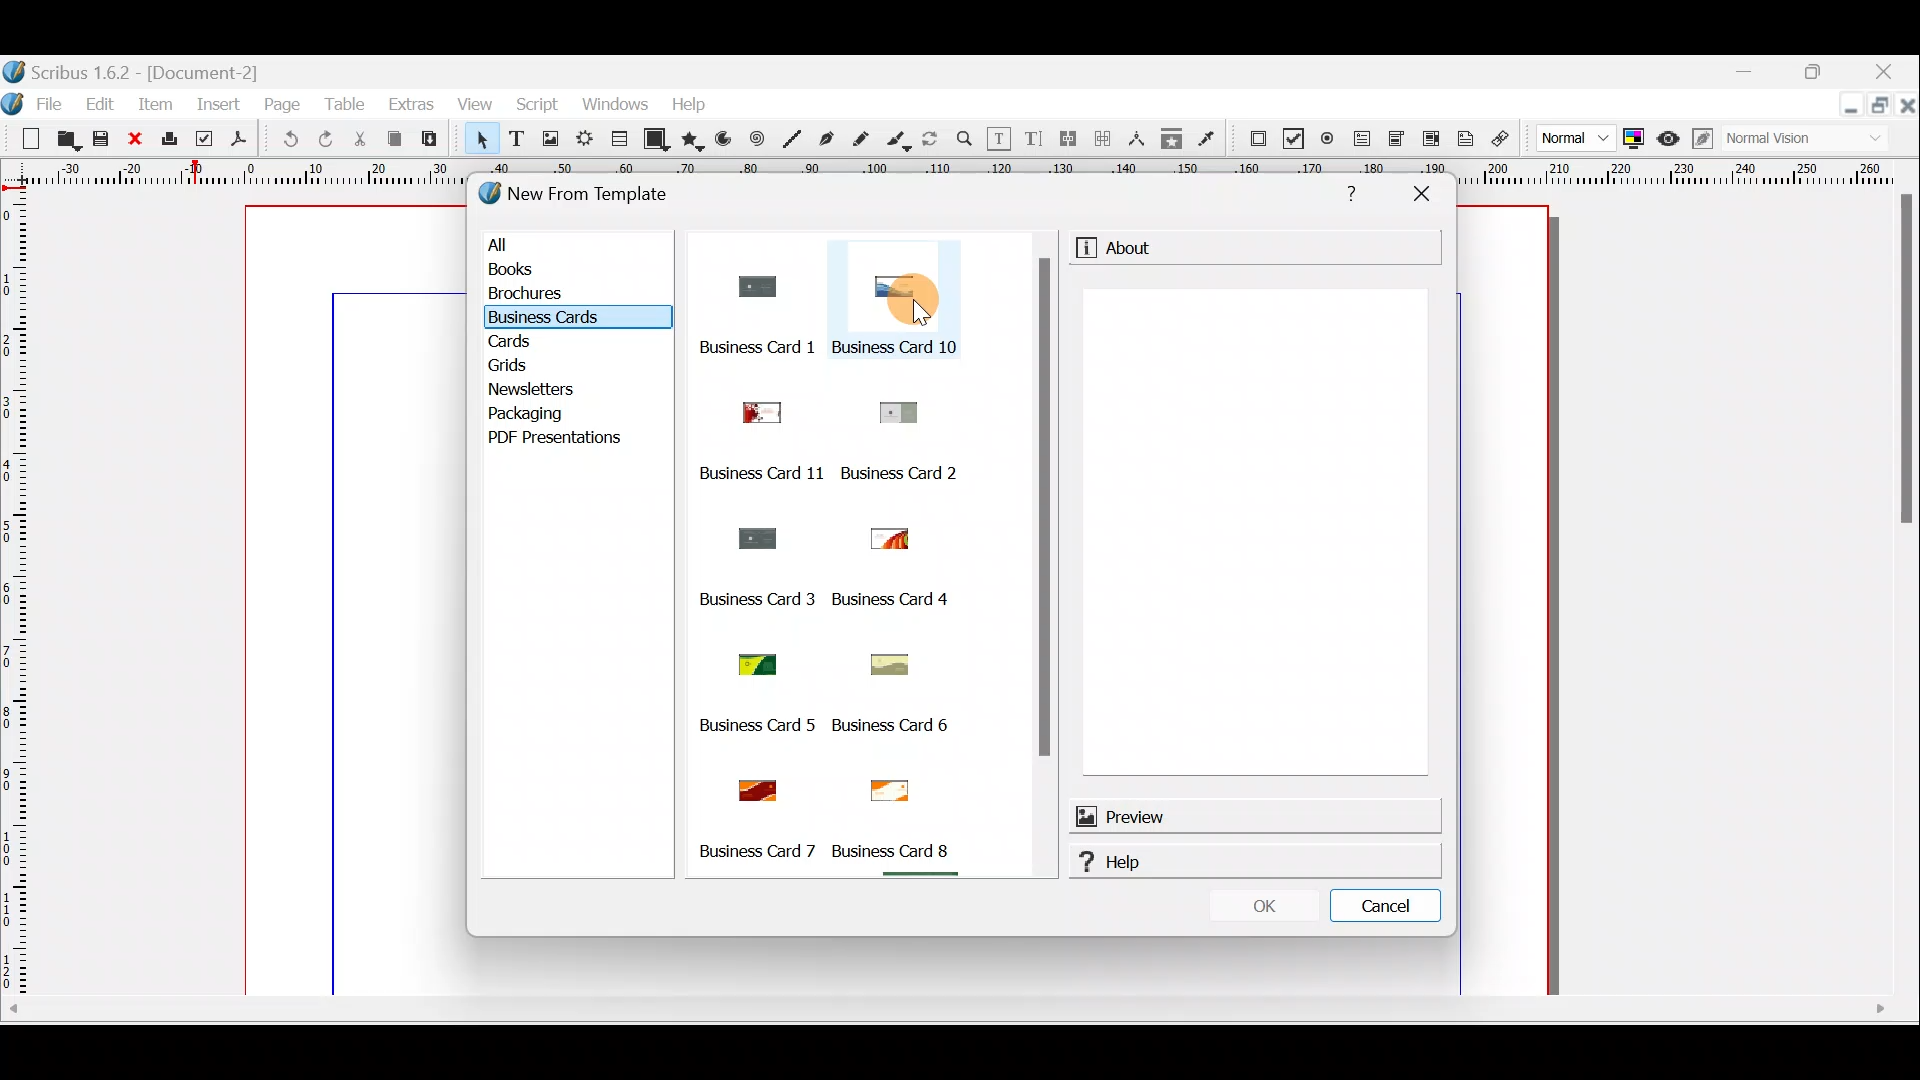 The image size is (1920, 1080). I want to click on Polygon, so click(693, 140).